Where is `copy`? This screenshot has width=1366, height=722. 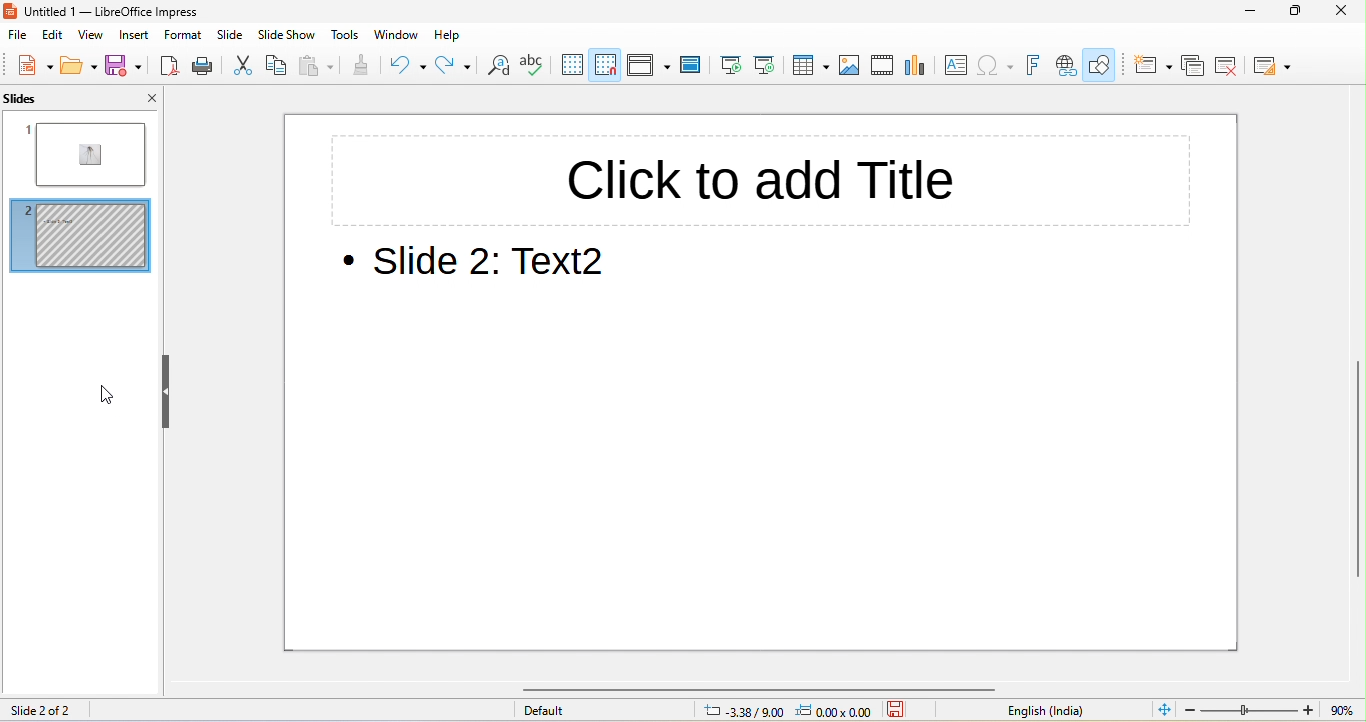 copy is located at coordinates (278, 65).